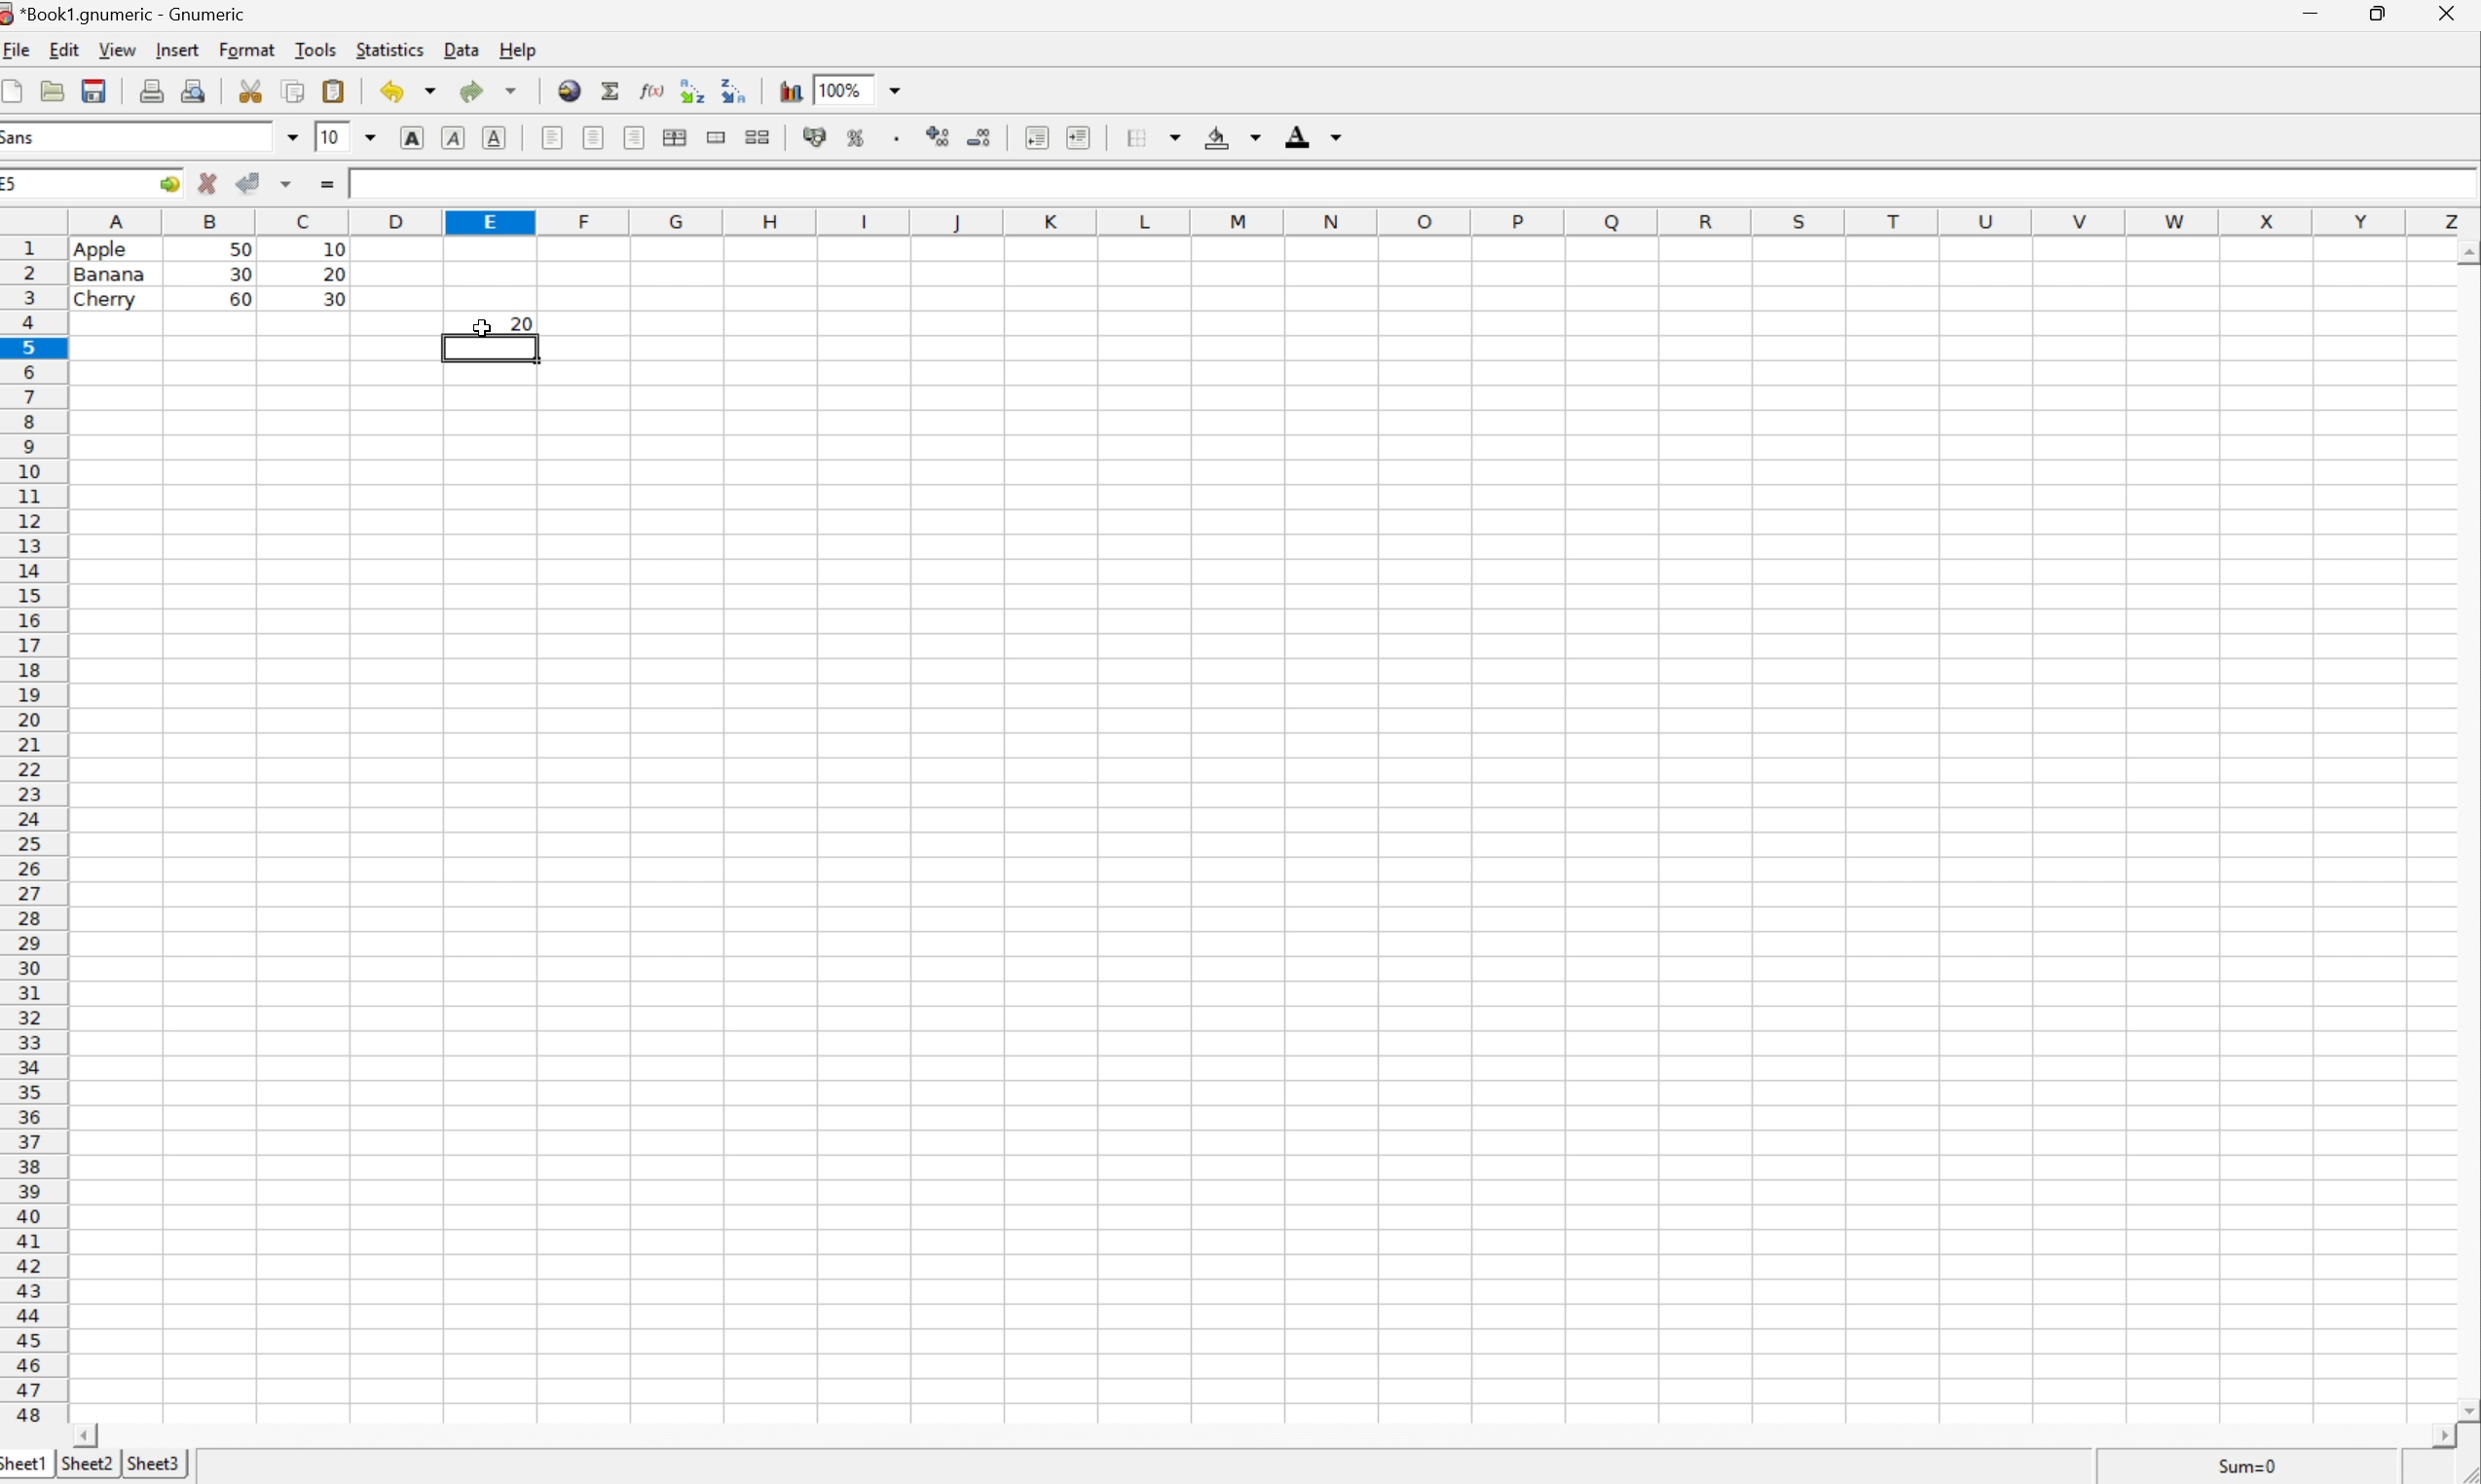  I want to click on sum in current cell, so click(614, 89).